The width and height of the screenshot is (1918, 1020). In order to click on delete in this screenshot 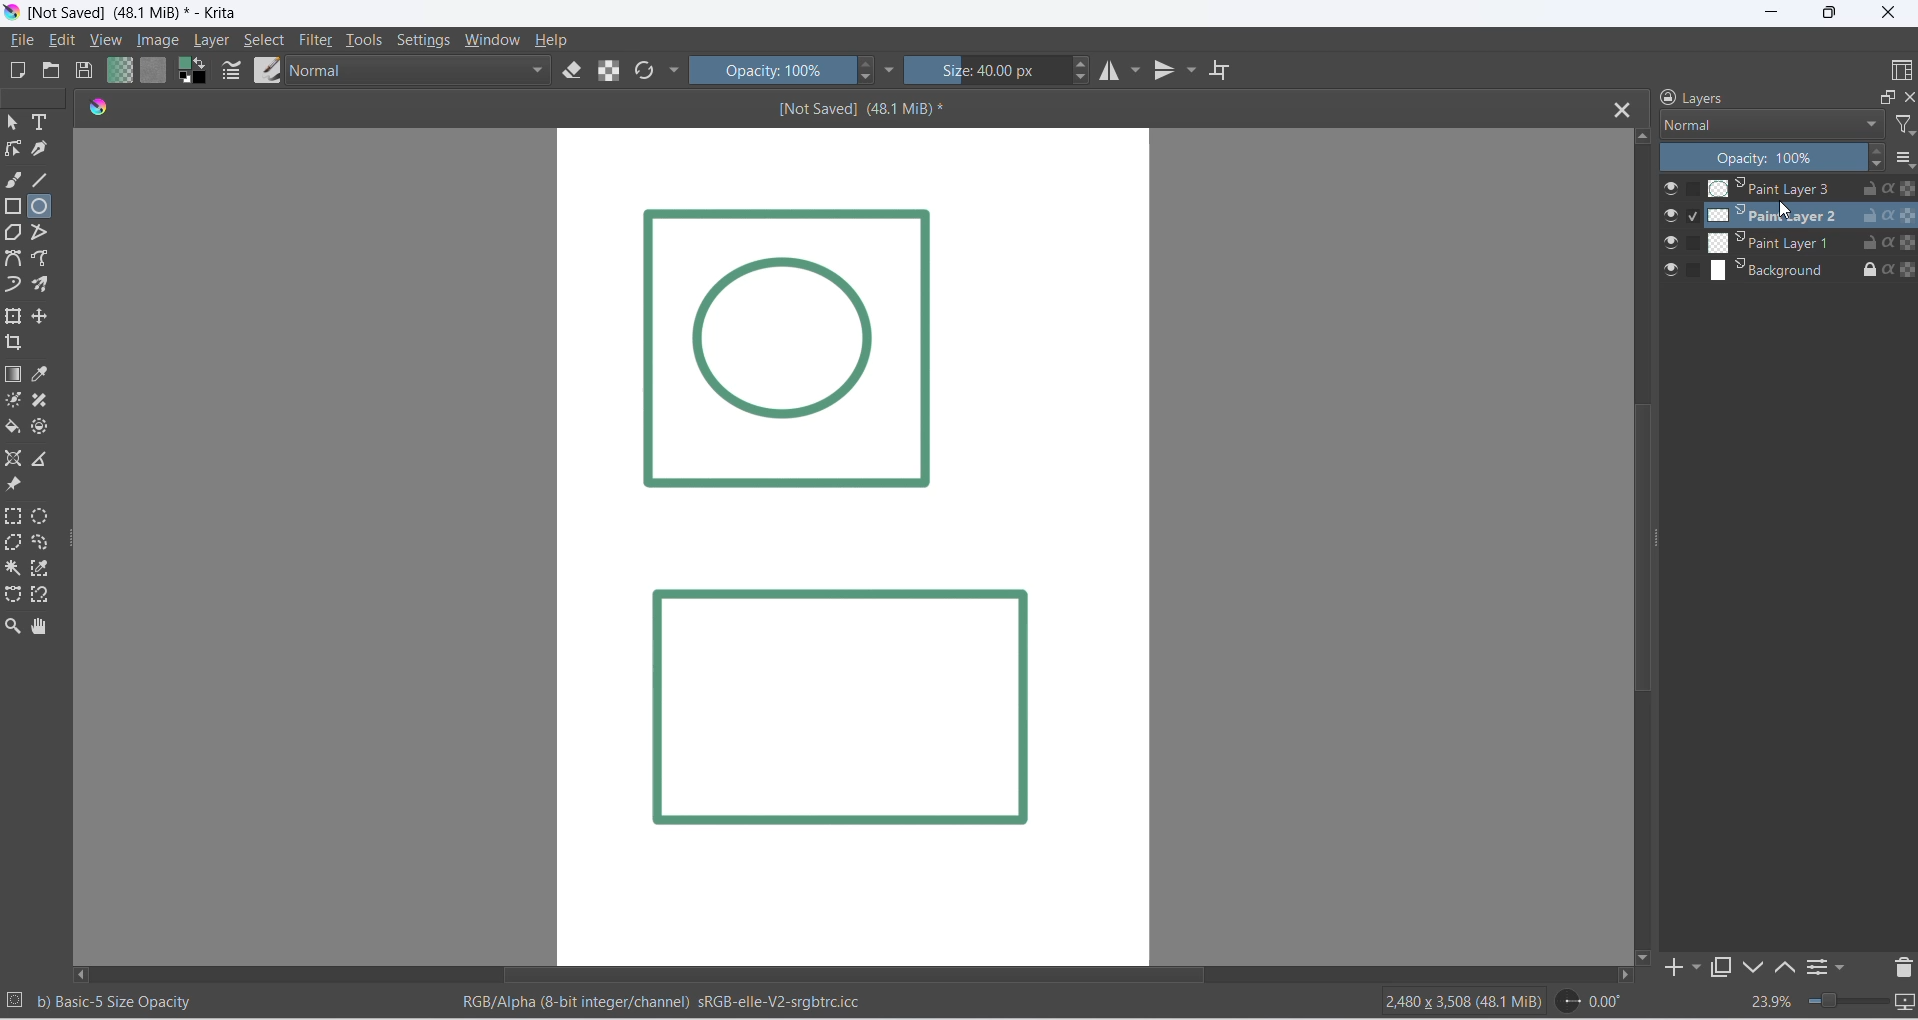, I will do `click(1906, 965)`.